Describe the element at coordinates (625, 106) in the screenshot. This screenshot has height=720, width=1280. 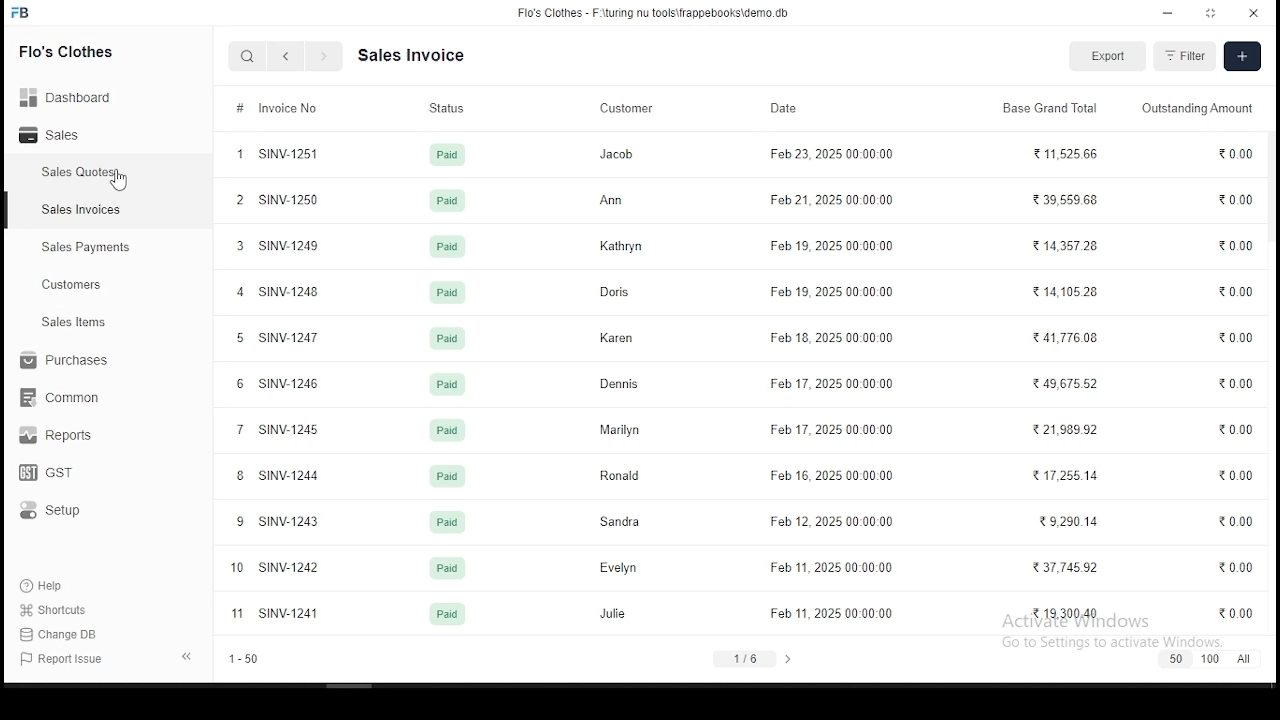
I see `customer` at that location.